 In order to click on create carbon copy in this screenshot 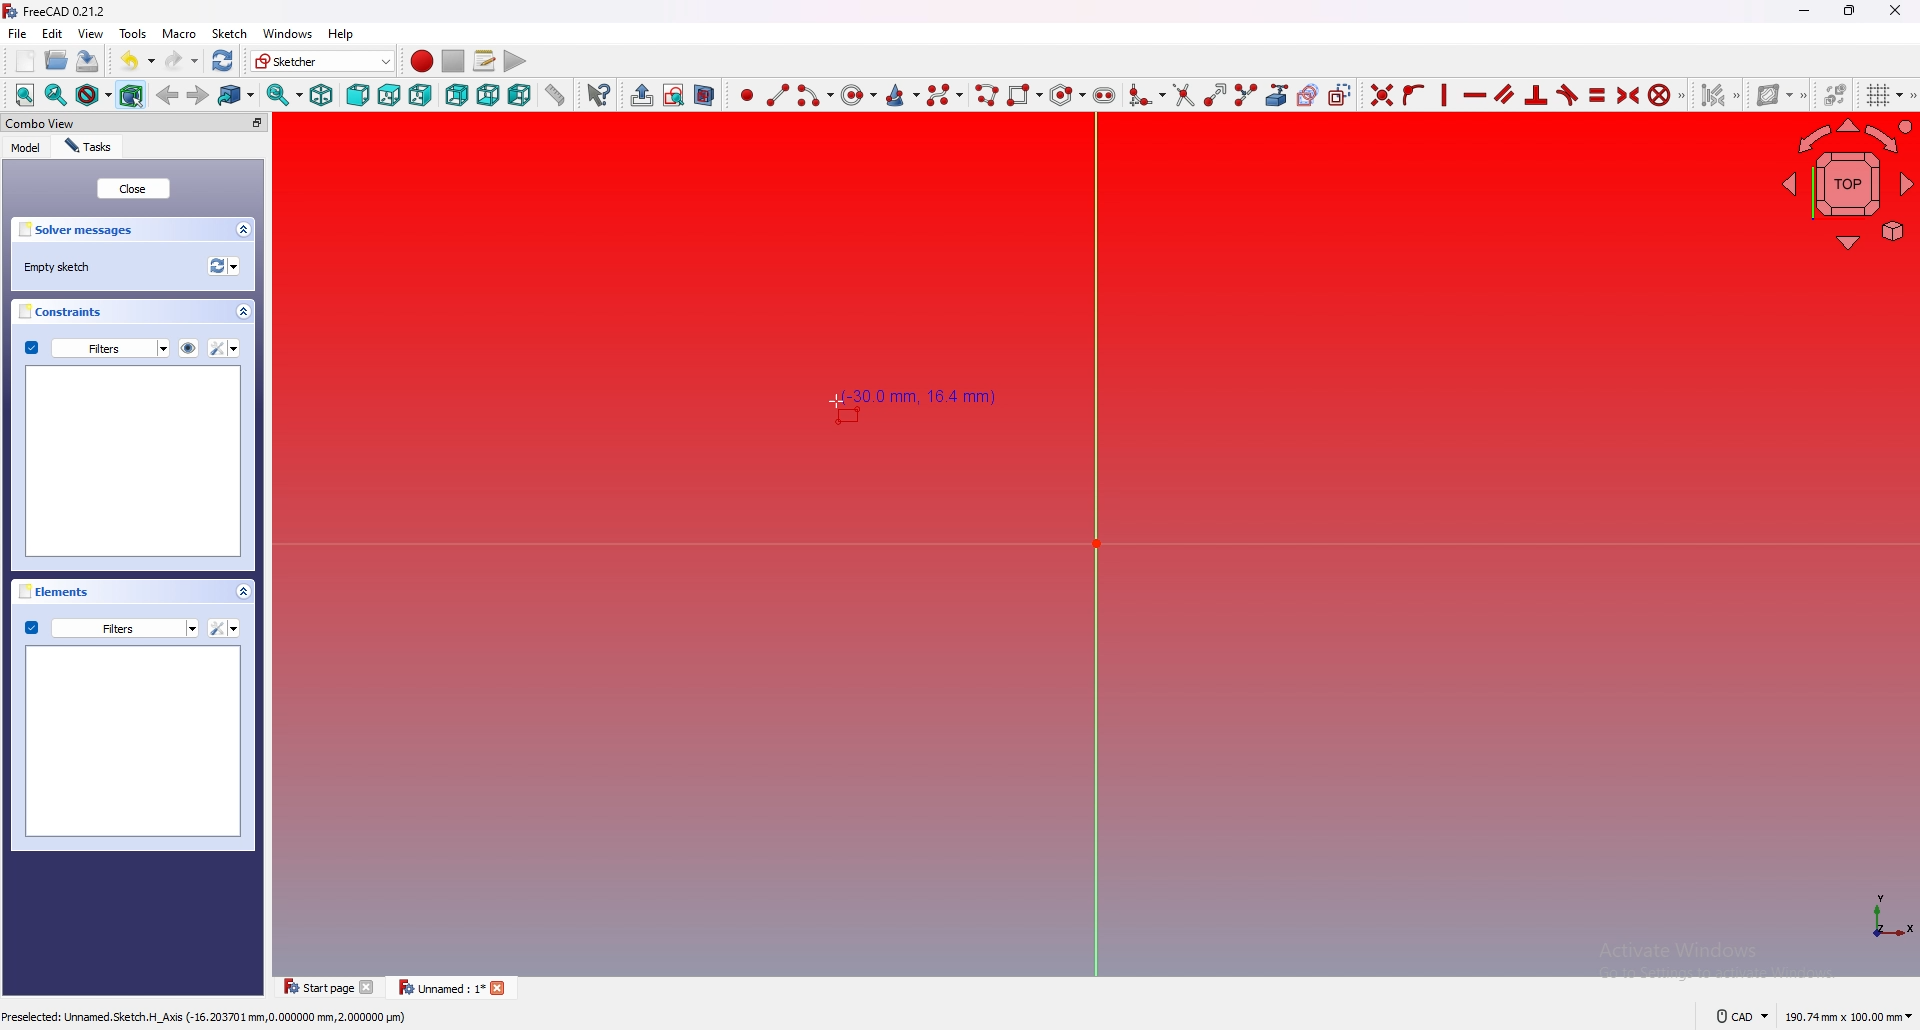, I will do `click(1309, 95)`.